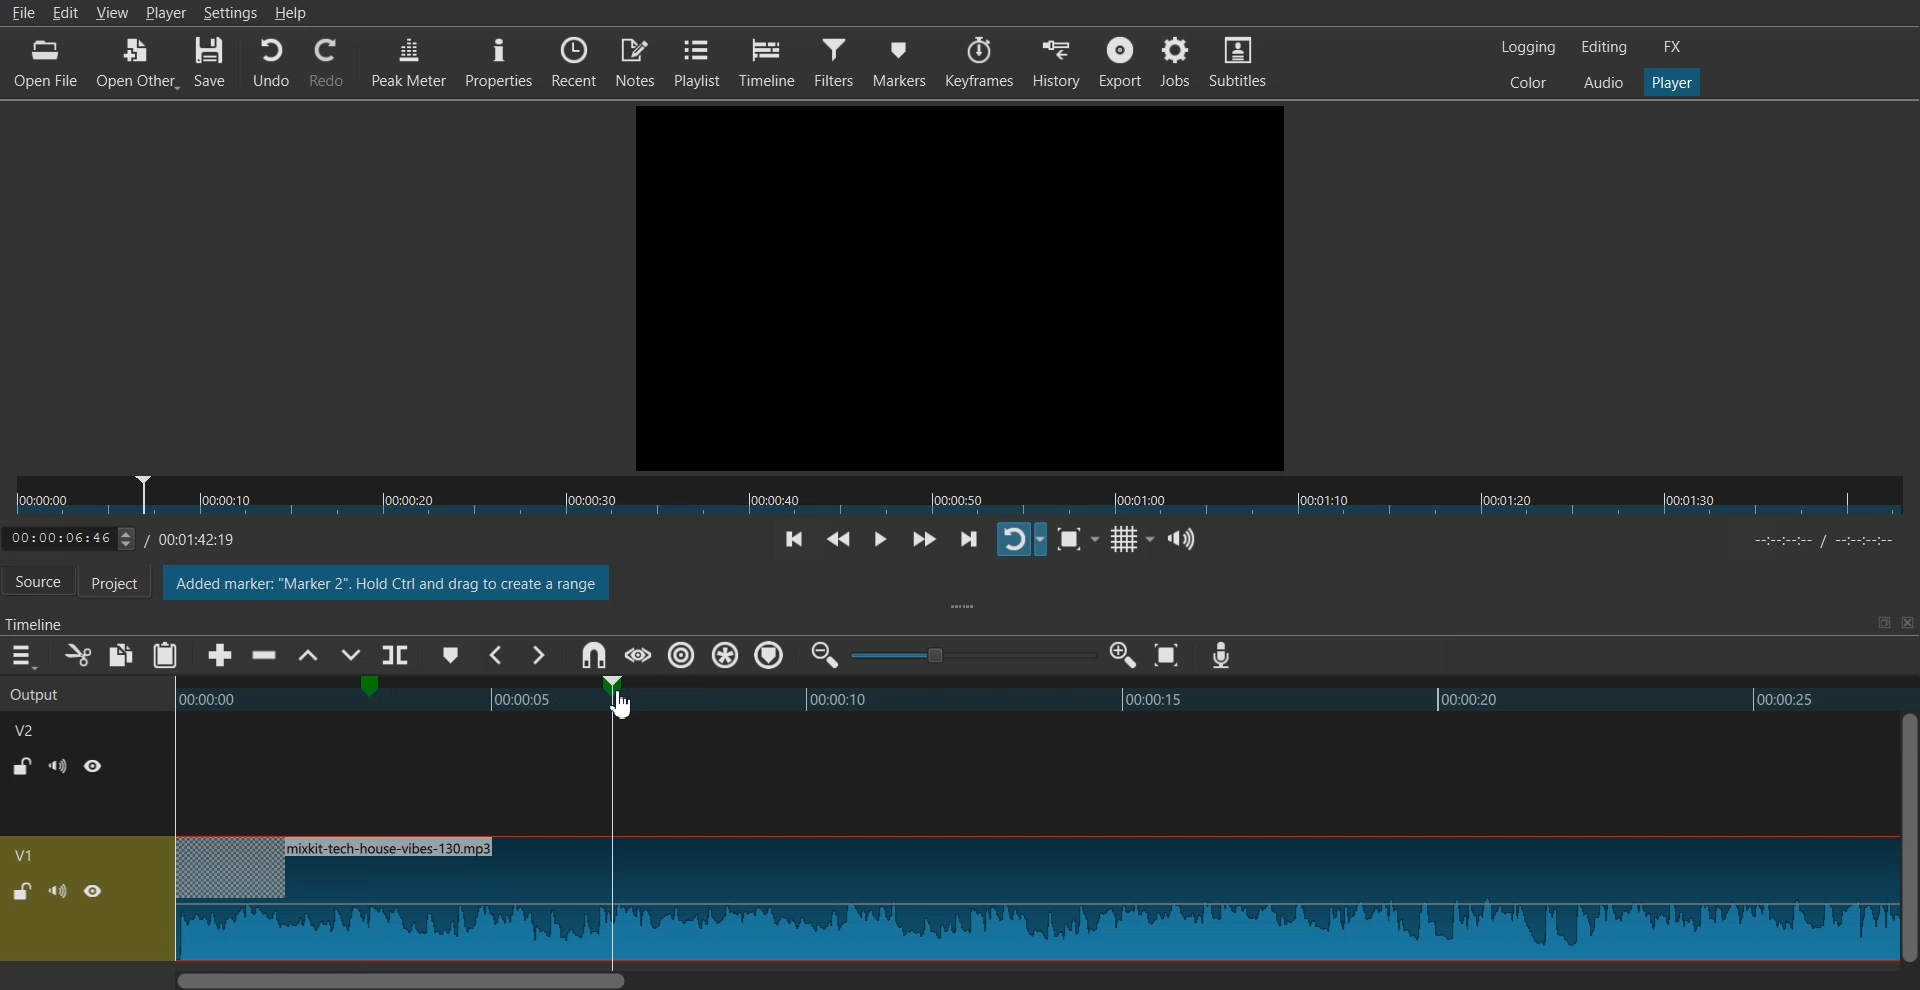 The height and width of the screenshot is (990, 1920). Describe the element at coordinates (327, 63) in the screenshot. I see `Redo` at that location.